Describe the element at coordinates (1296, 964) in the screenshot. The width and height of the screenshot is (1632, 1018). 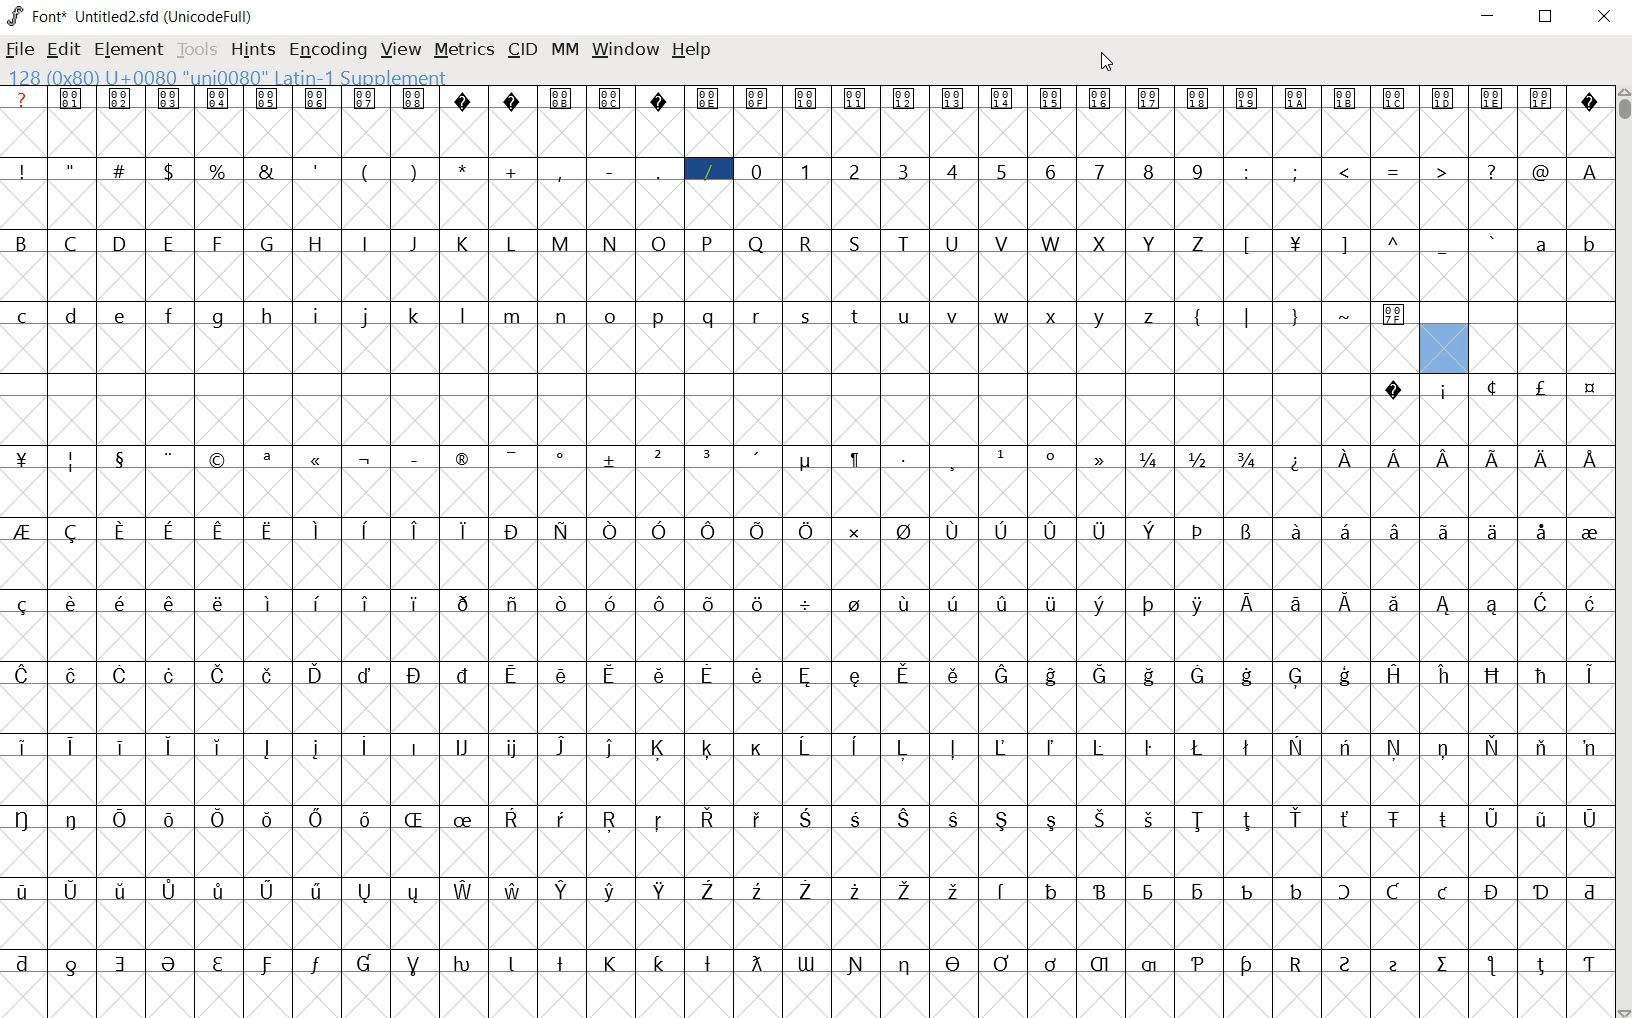
I see `glyph` at that location.